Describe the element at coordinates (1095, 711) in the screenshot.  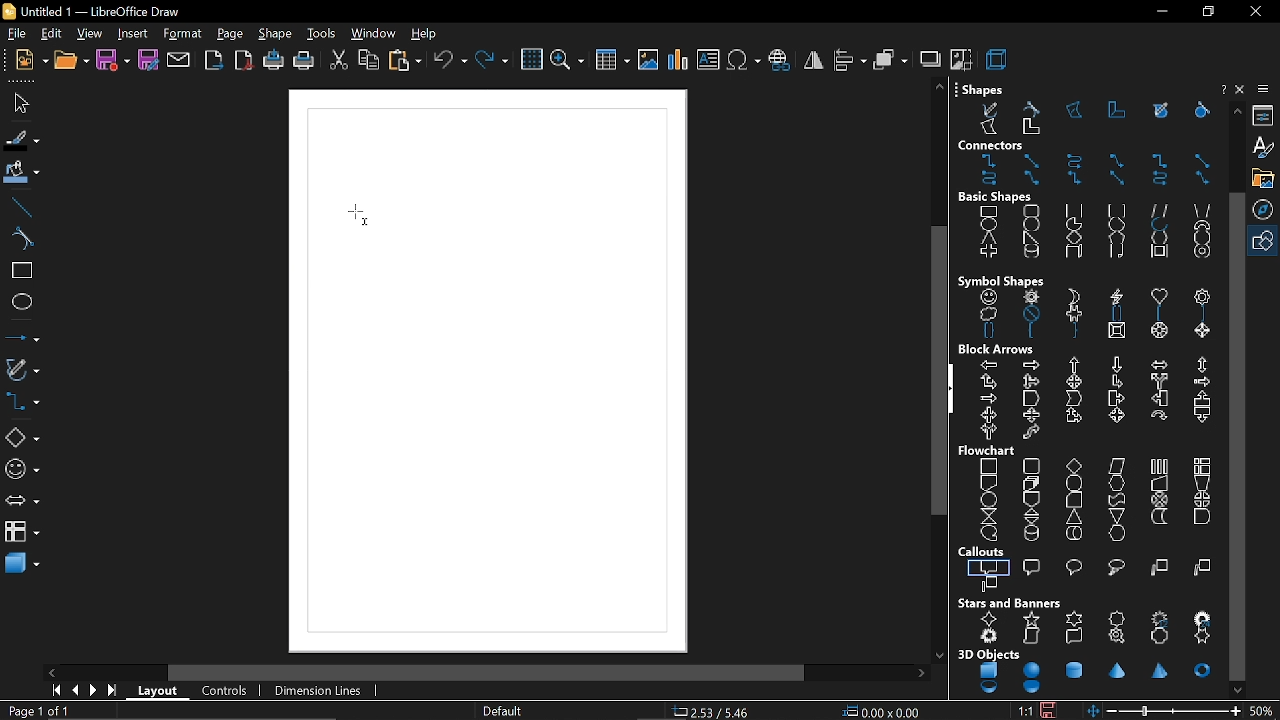
I see `fit to window` at that location.